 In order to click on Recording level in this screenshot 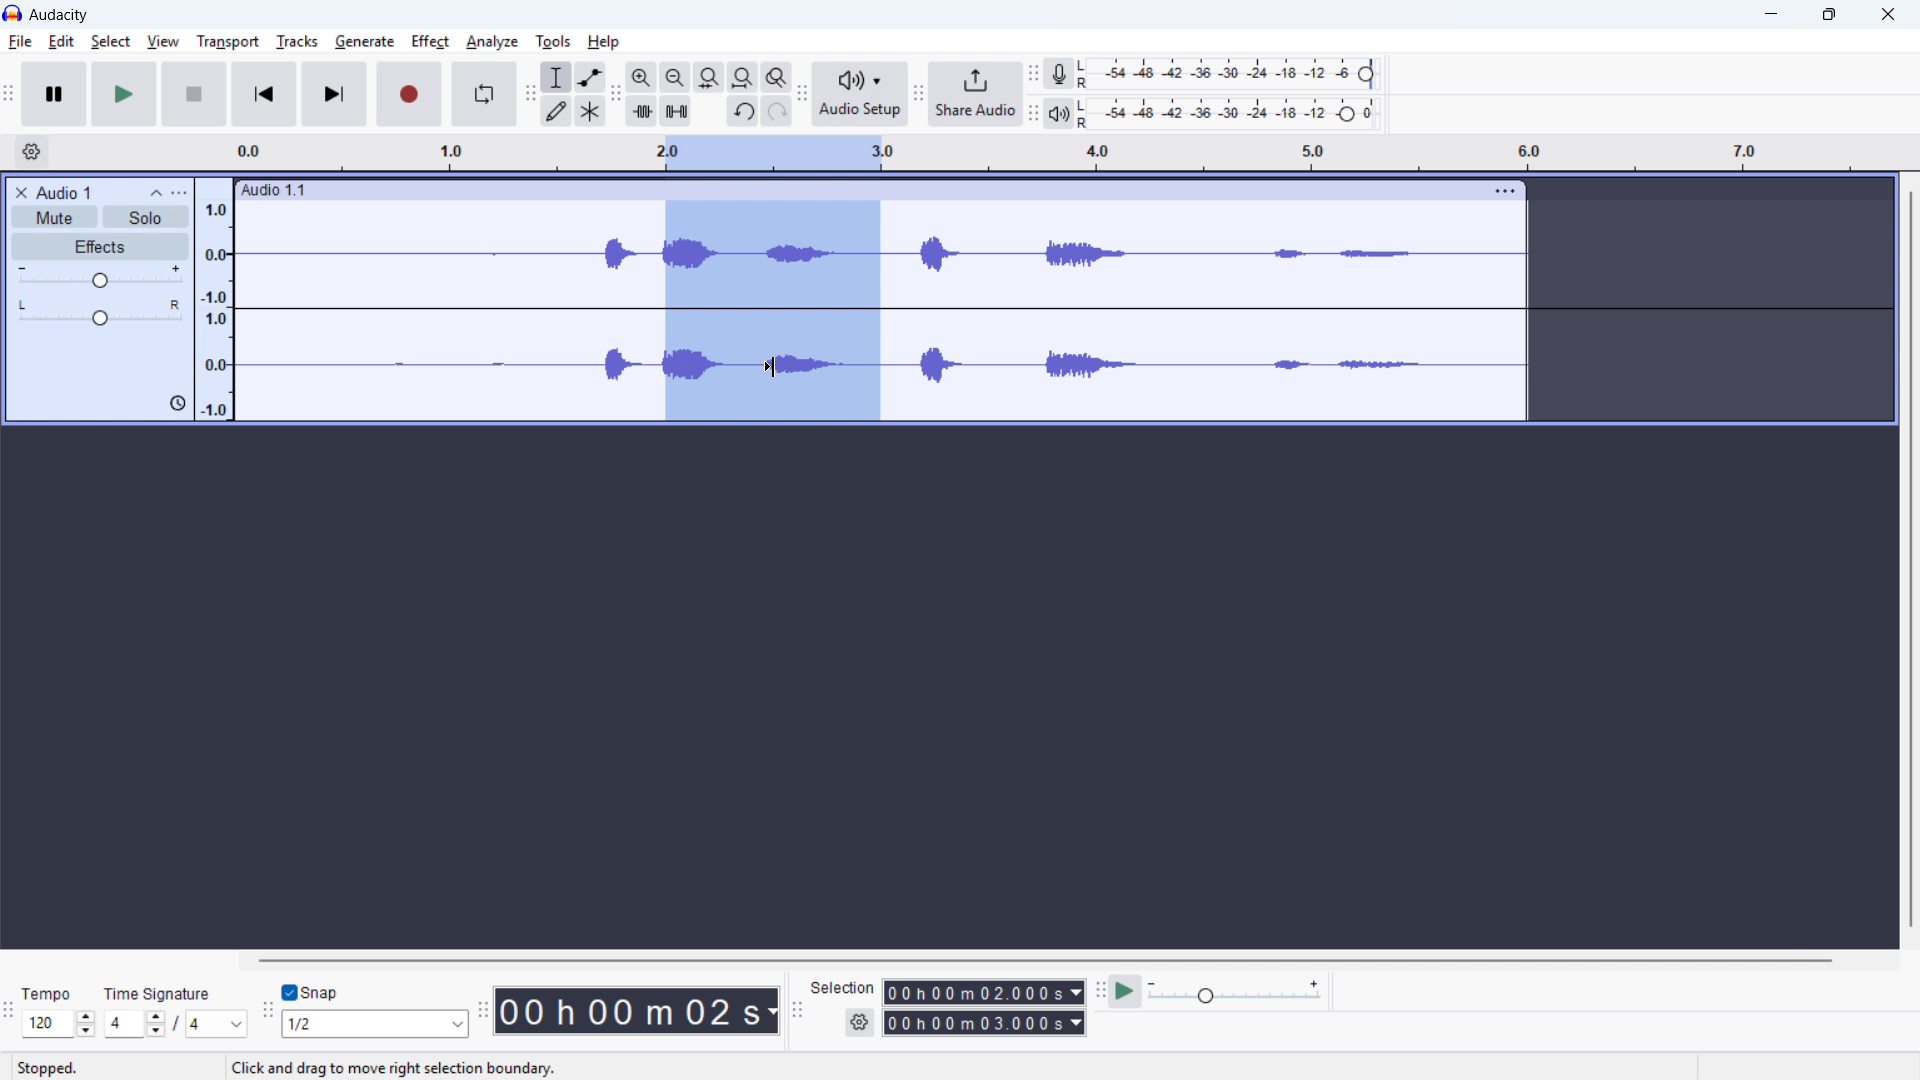, I will do `click(1233, 74)`.